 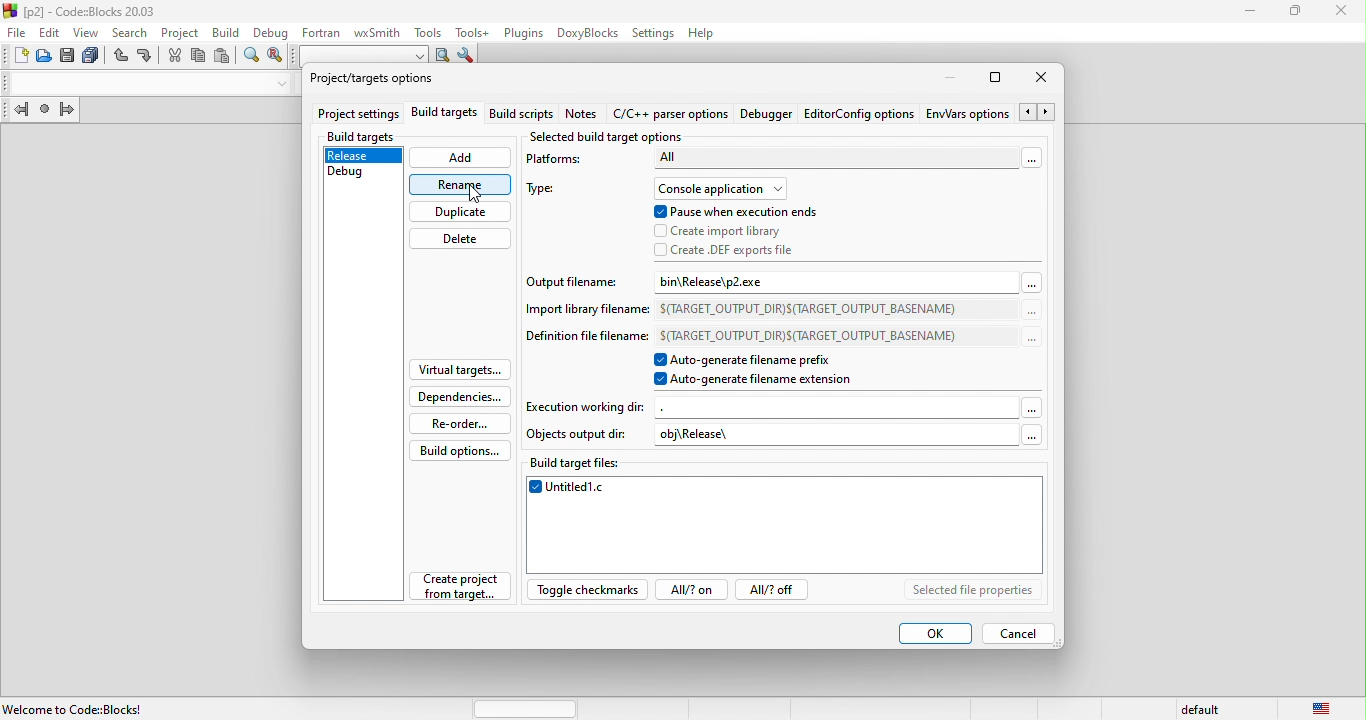 What do you see at coordinates (769, 115) in the screenshot?
I see `debugger` at bounding box center [769, 115].